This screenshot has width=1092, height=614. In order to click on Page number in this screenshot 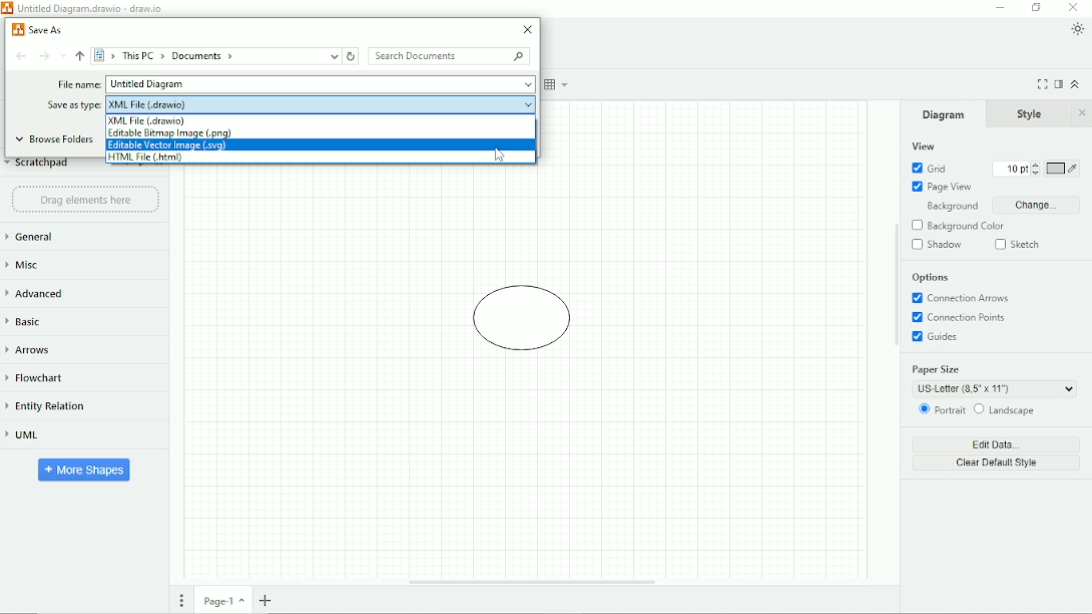, I will do `click(224, 603)`.